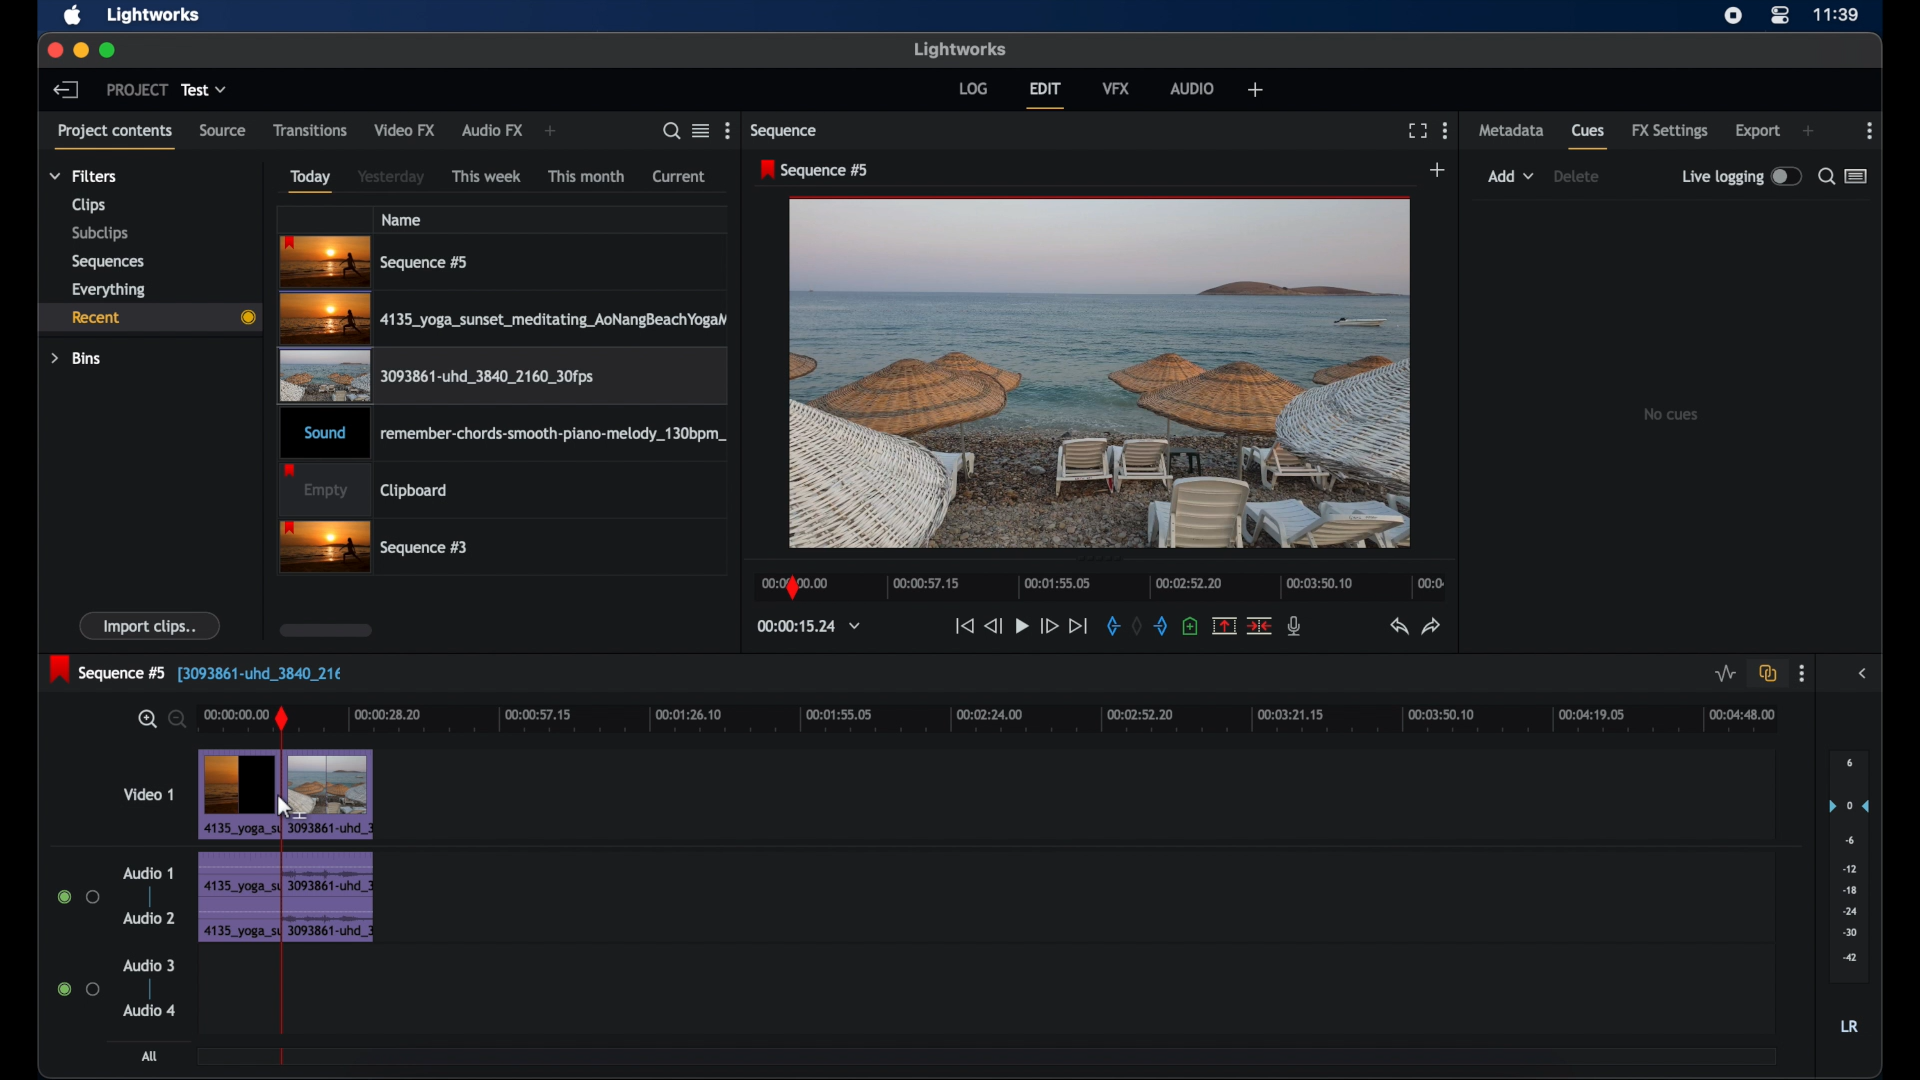 The width and height of the screenshot is (1920, 1080). What do you see at coordinates (701, 130) in the screenshot?
I see `toggle list or tile view` at bounding box center [701, 130].